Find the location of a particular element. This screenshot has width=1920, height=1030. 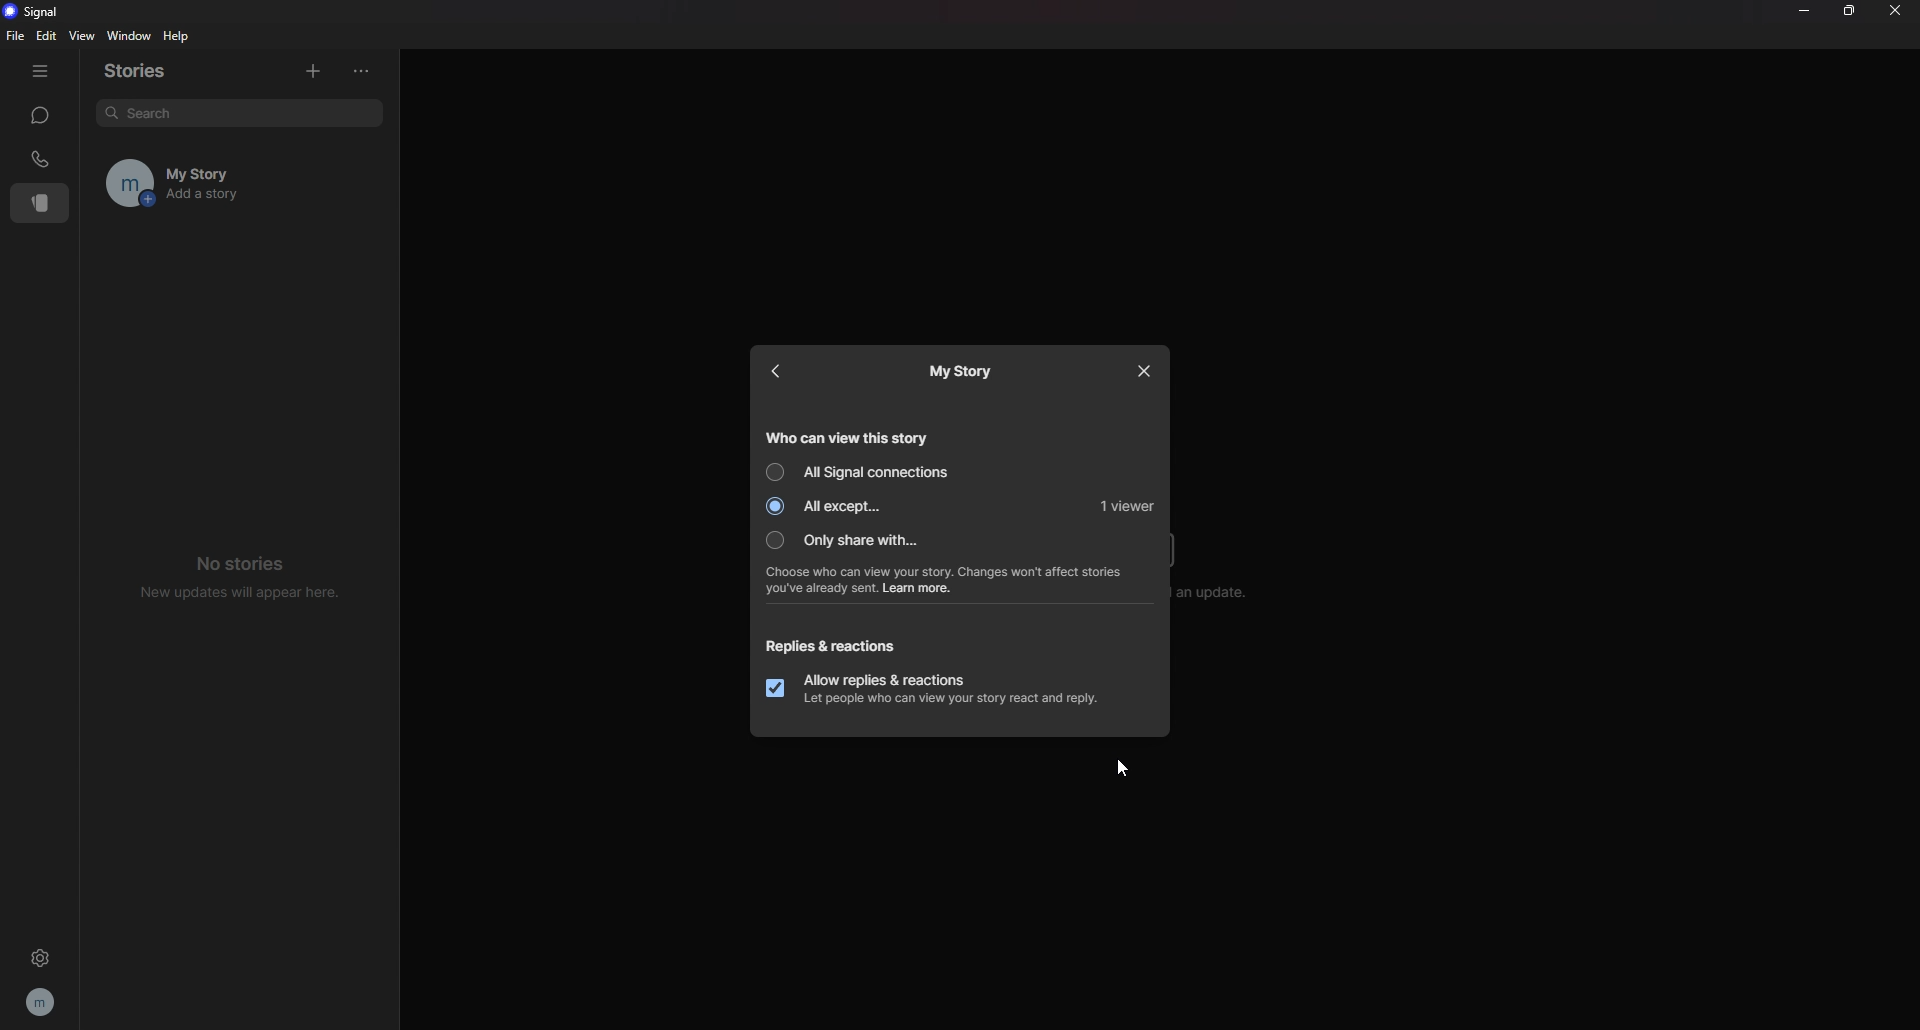

who can view this story is located at coordinates (848, 436).